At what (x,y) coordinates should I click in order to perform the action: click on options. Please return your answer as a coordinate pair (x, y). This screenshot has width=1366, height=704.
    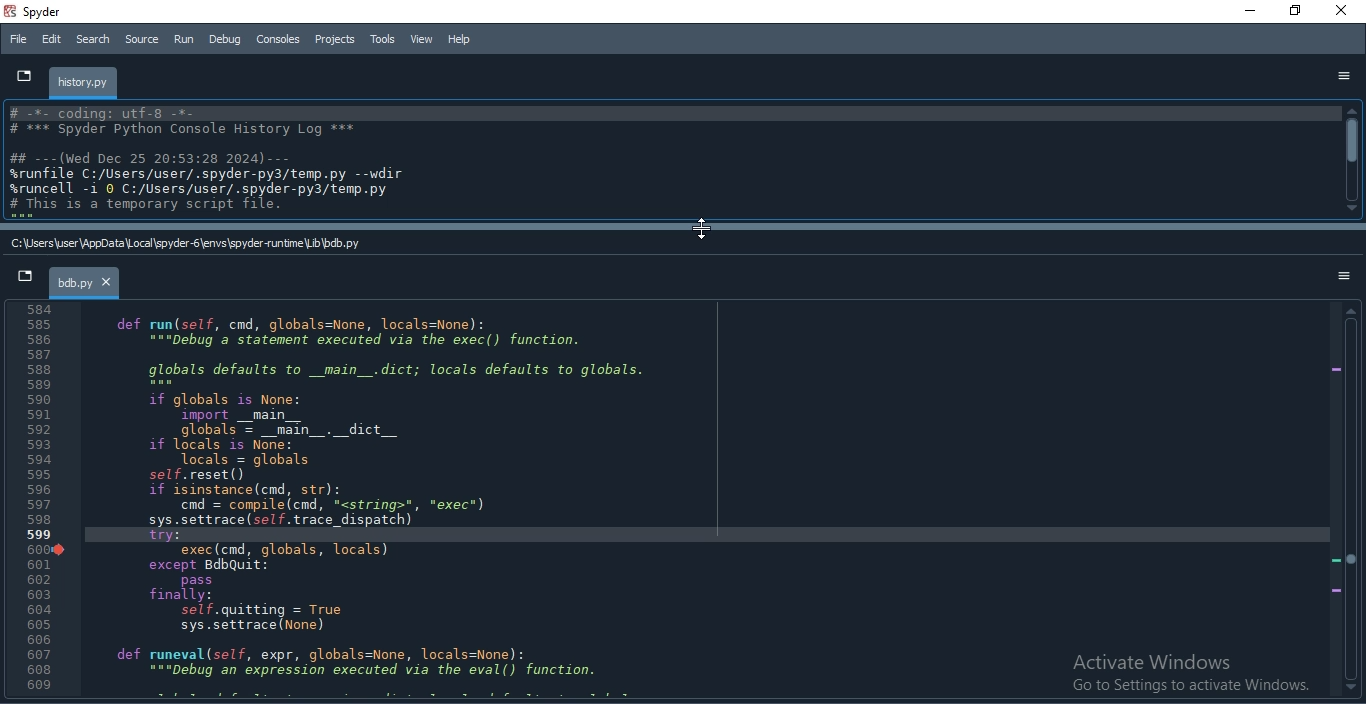
    Looking at the image, I should click on (1343, 76).